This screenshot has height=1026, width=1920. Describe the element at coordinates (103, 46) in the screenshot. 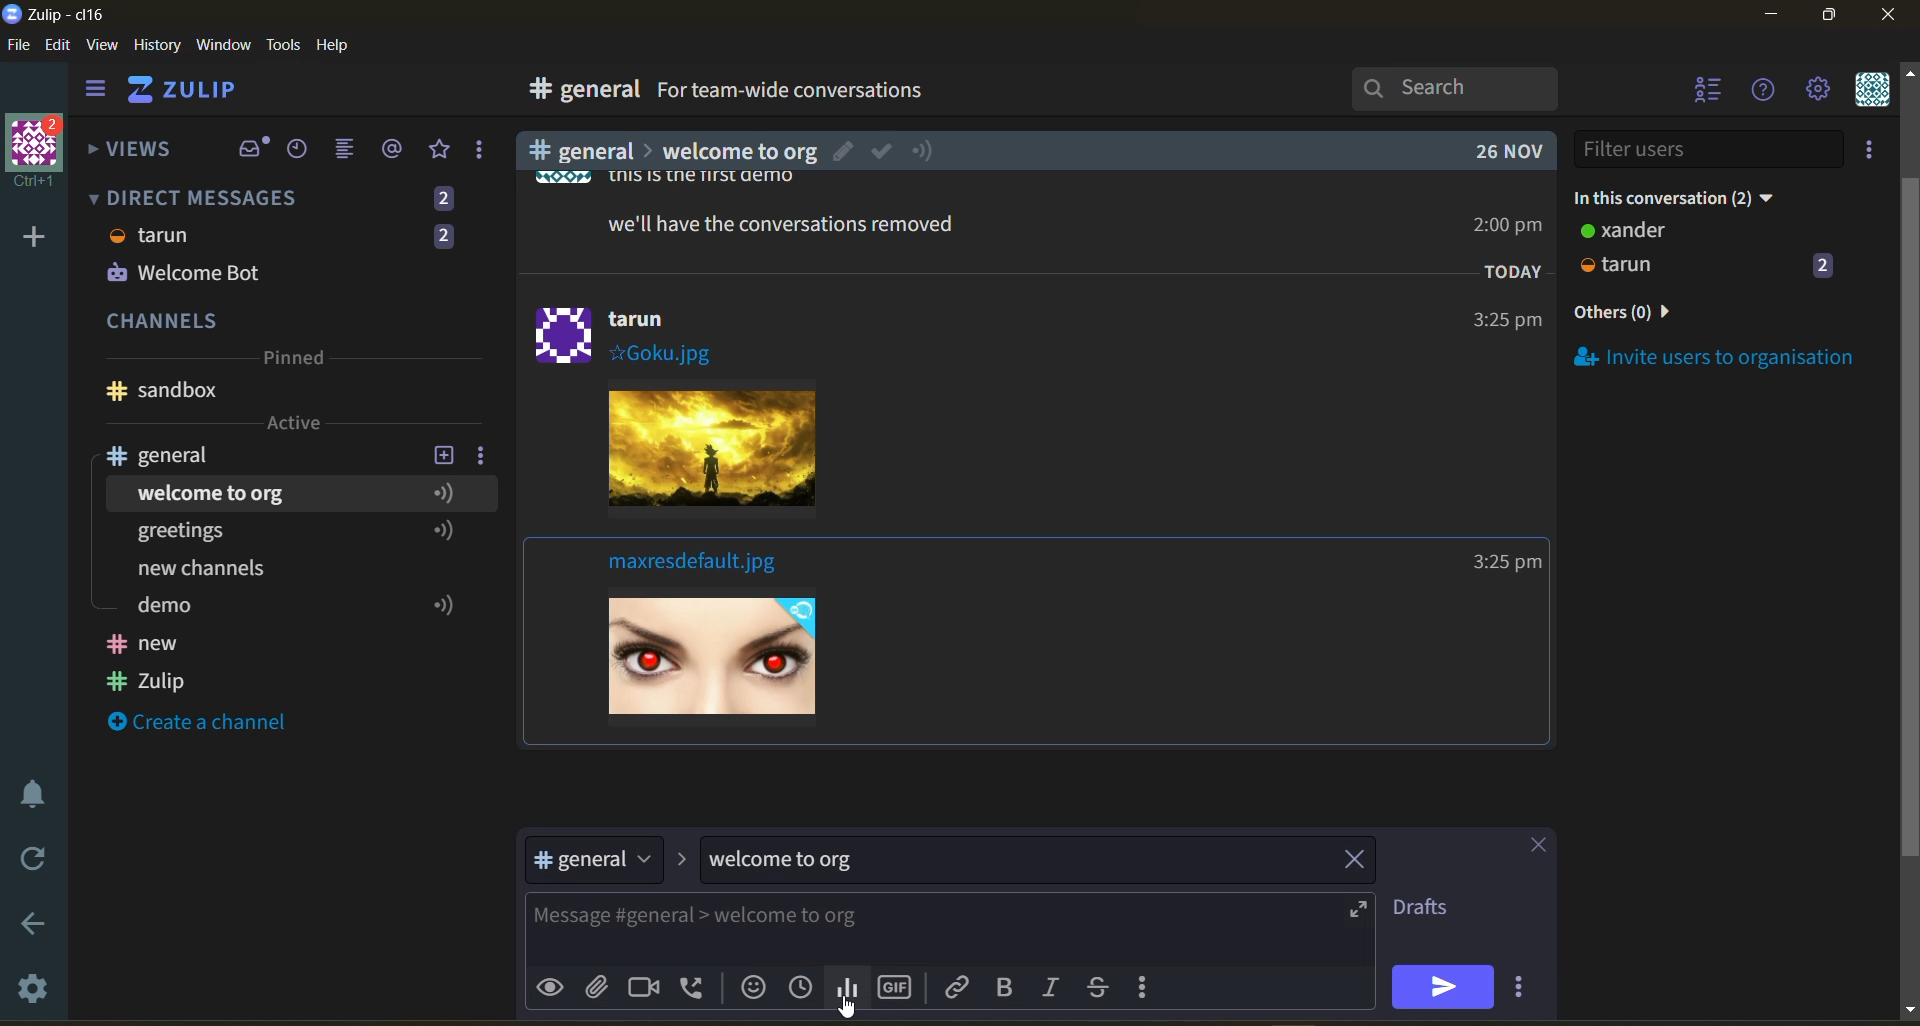

I see `view` at that location.